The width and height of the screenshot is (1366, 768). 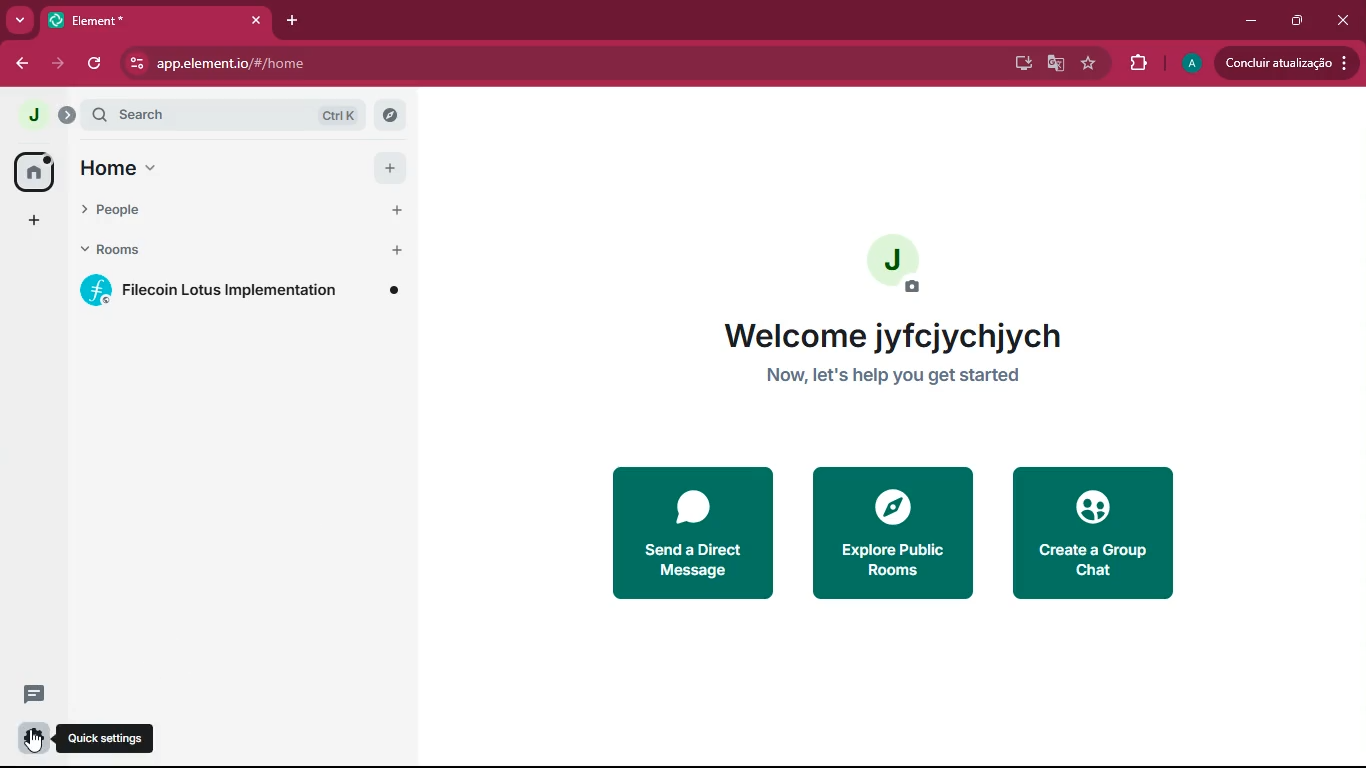 What do you see at coordinates (390, 212) in the screenshot?
I see `add button` at bounding box center [390, 212].